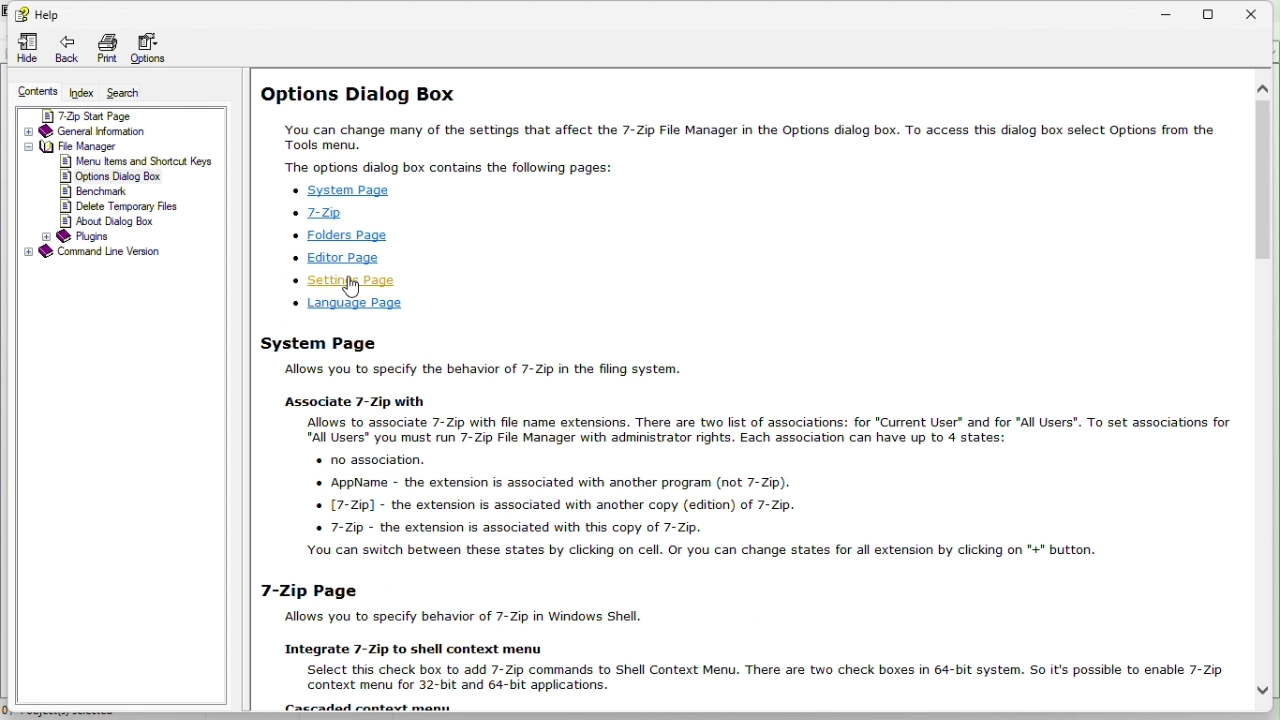 This screenshot has width=1280, height=720. I want to click on Minimise, so click(1169, 10).